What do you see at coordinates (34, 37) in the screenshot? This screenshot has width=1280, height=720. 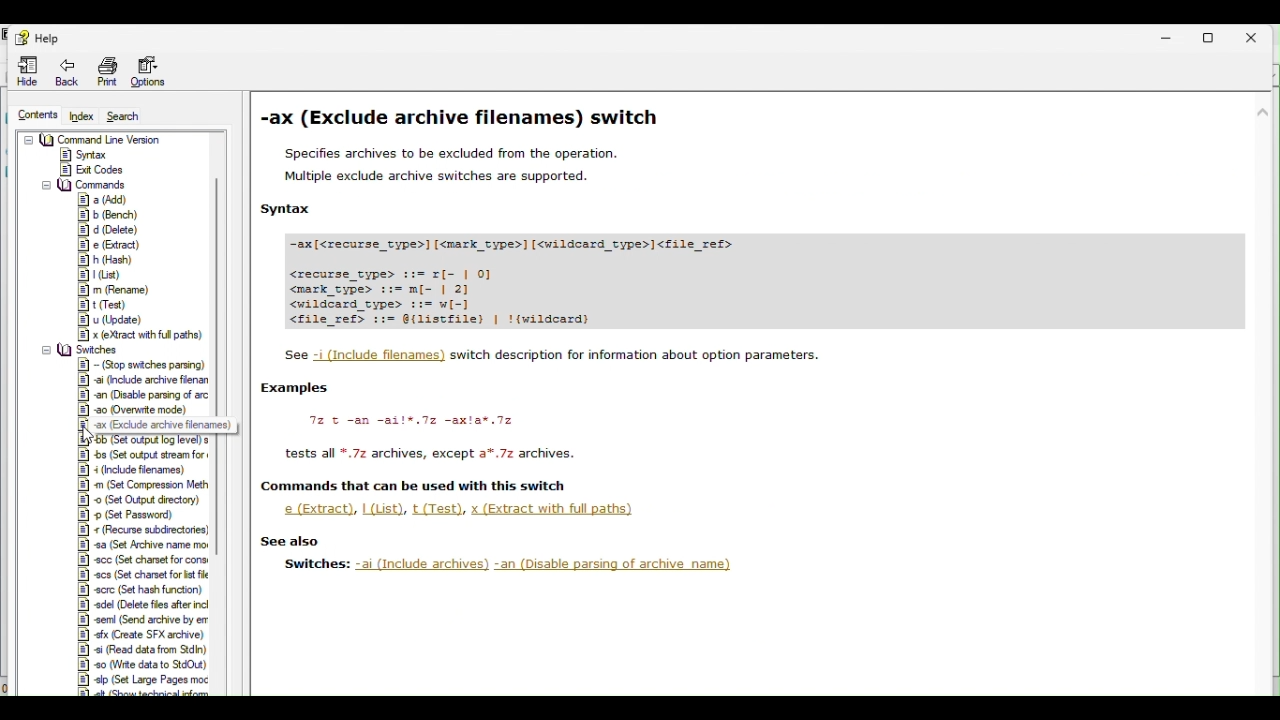 I see `Help ` at bounding box center [34, 37].